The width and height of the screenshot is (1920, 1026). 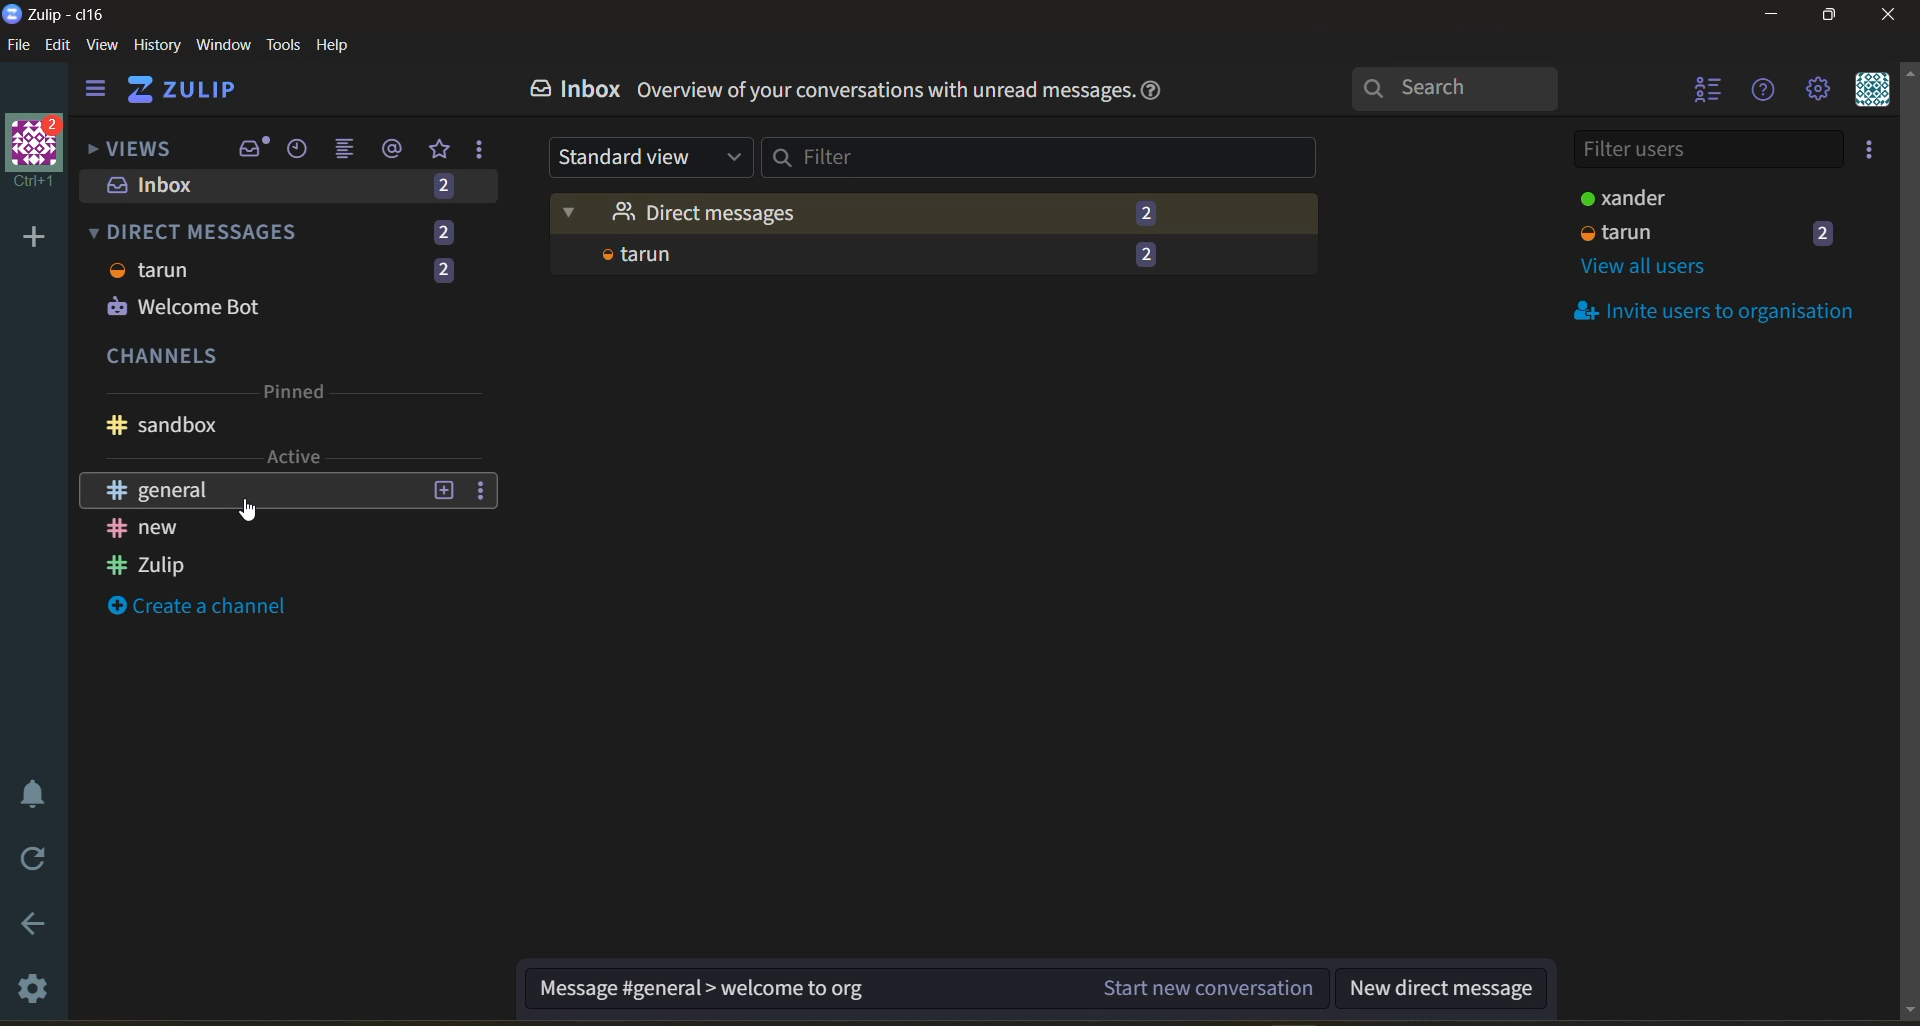 What do you see at coordinates (902, 258) in the screenshot?
I see `` at bounding box center [902, 258].